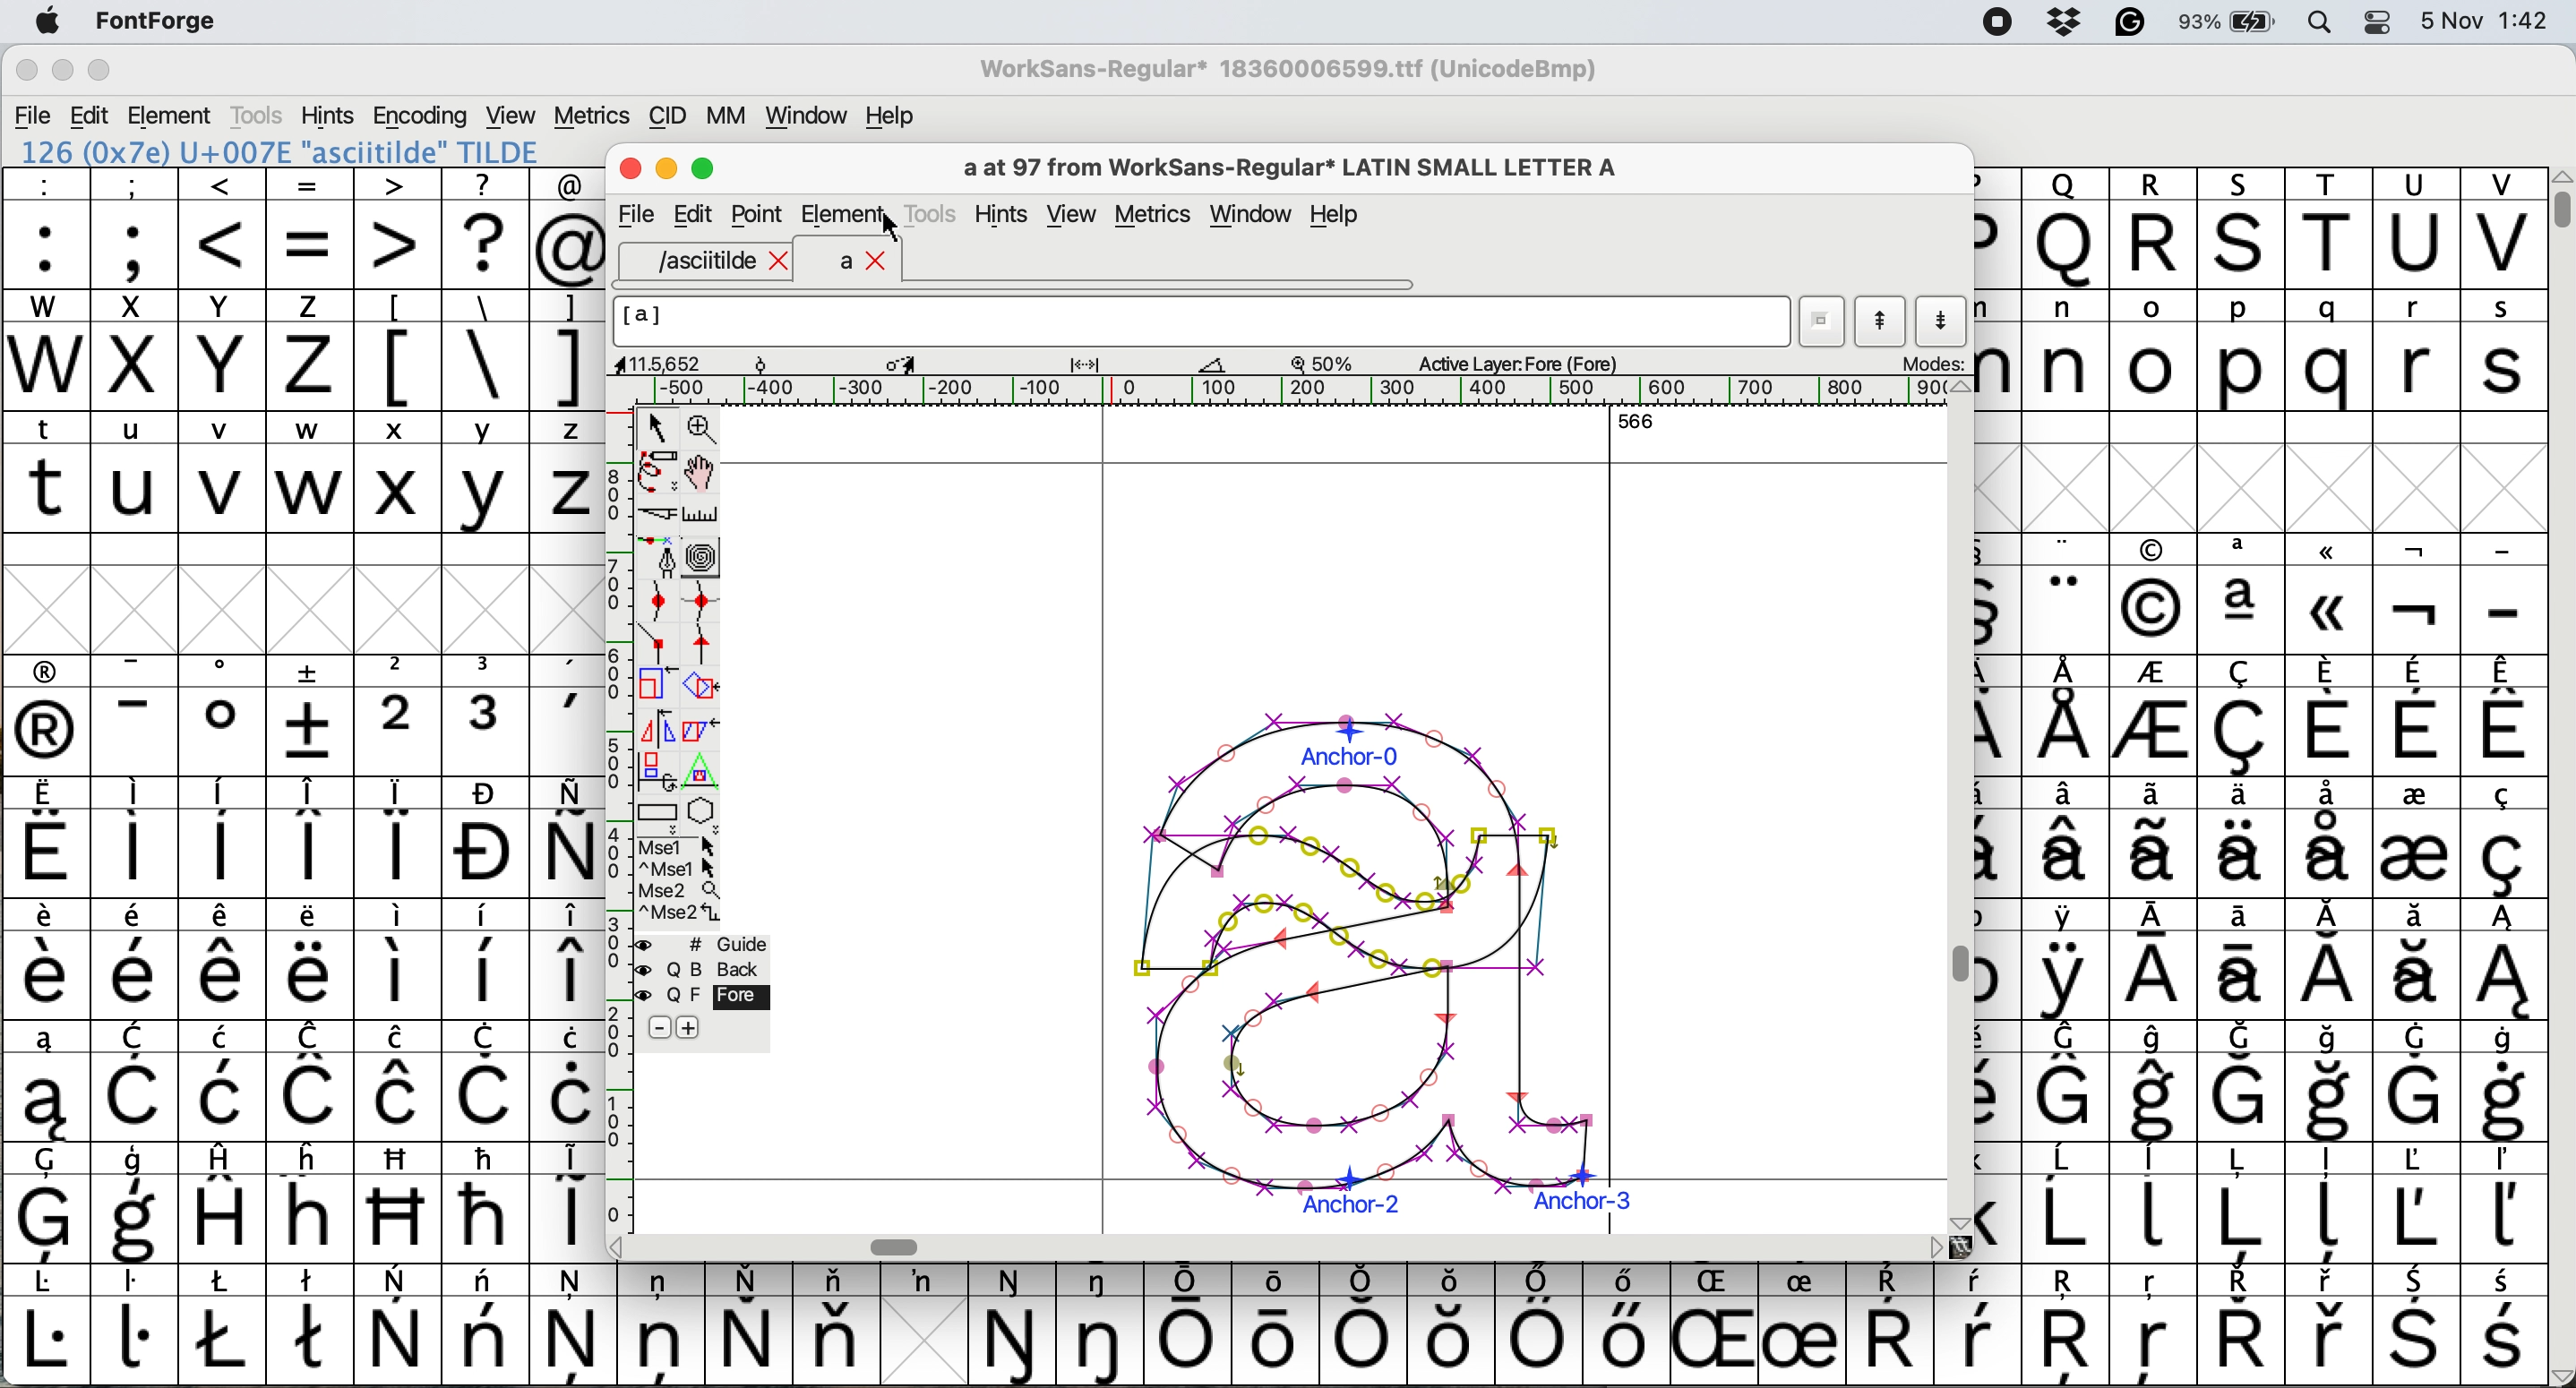 Image resolution: width=2576 pixels, height=1388 pixels. Describe the element at coordinates (659, 424) in the screenshot. I see `select` at that location.